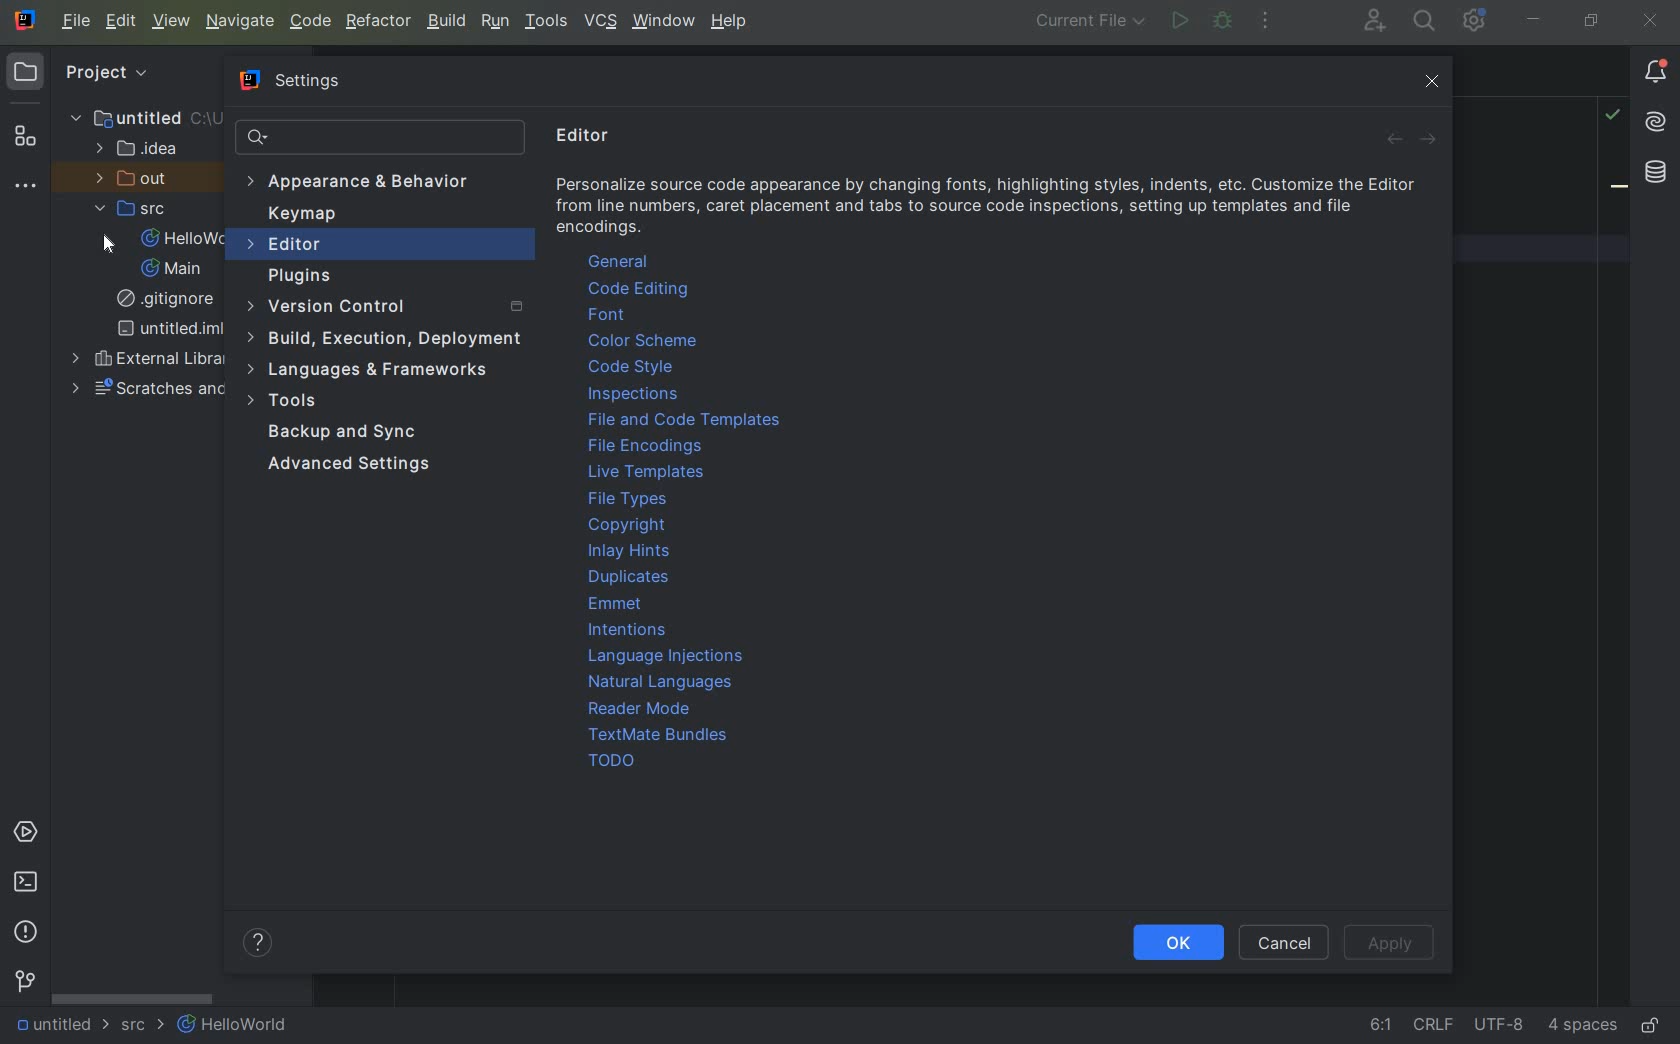  Describe the element at coordinates (134, 998) in the screenshot. I see `SCROLLBAR` at that location.